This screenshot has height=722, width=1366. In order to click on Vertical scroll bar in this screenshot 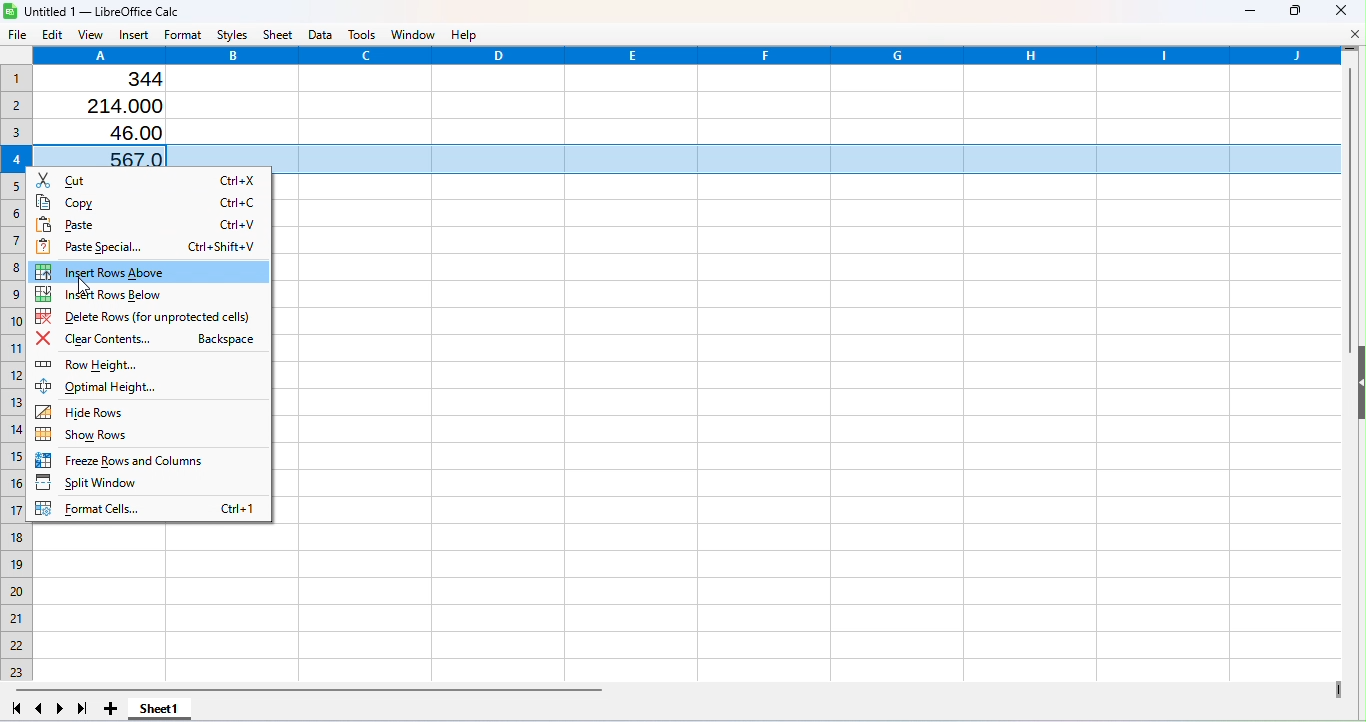, I will do `click(1349, 368)`.